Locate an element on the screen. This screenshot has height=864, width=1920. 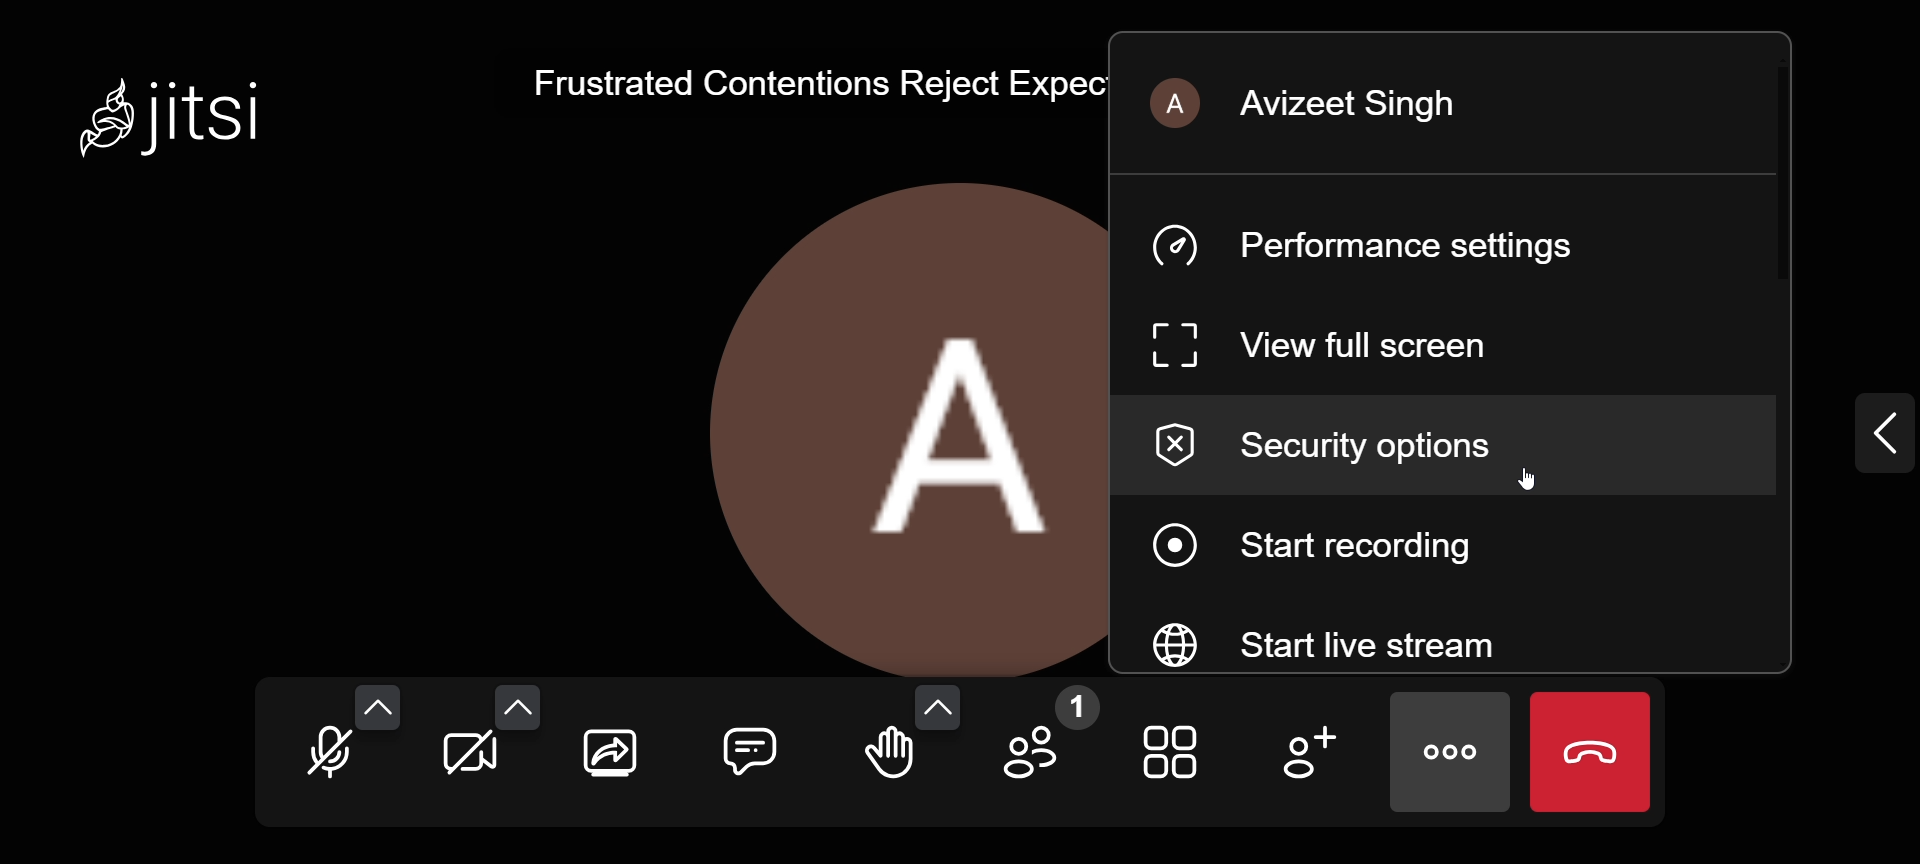
Frustrated Contentions Reject Expec is located at coordinates (806, 82).